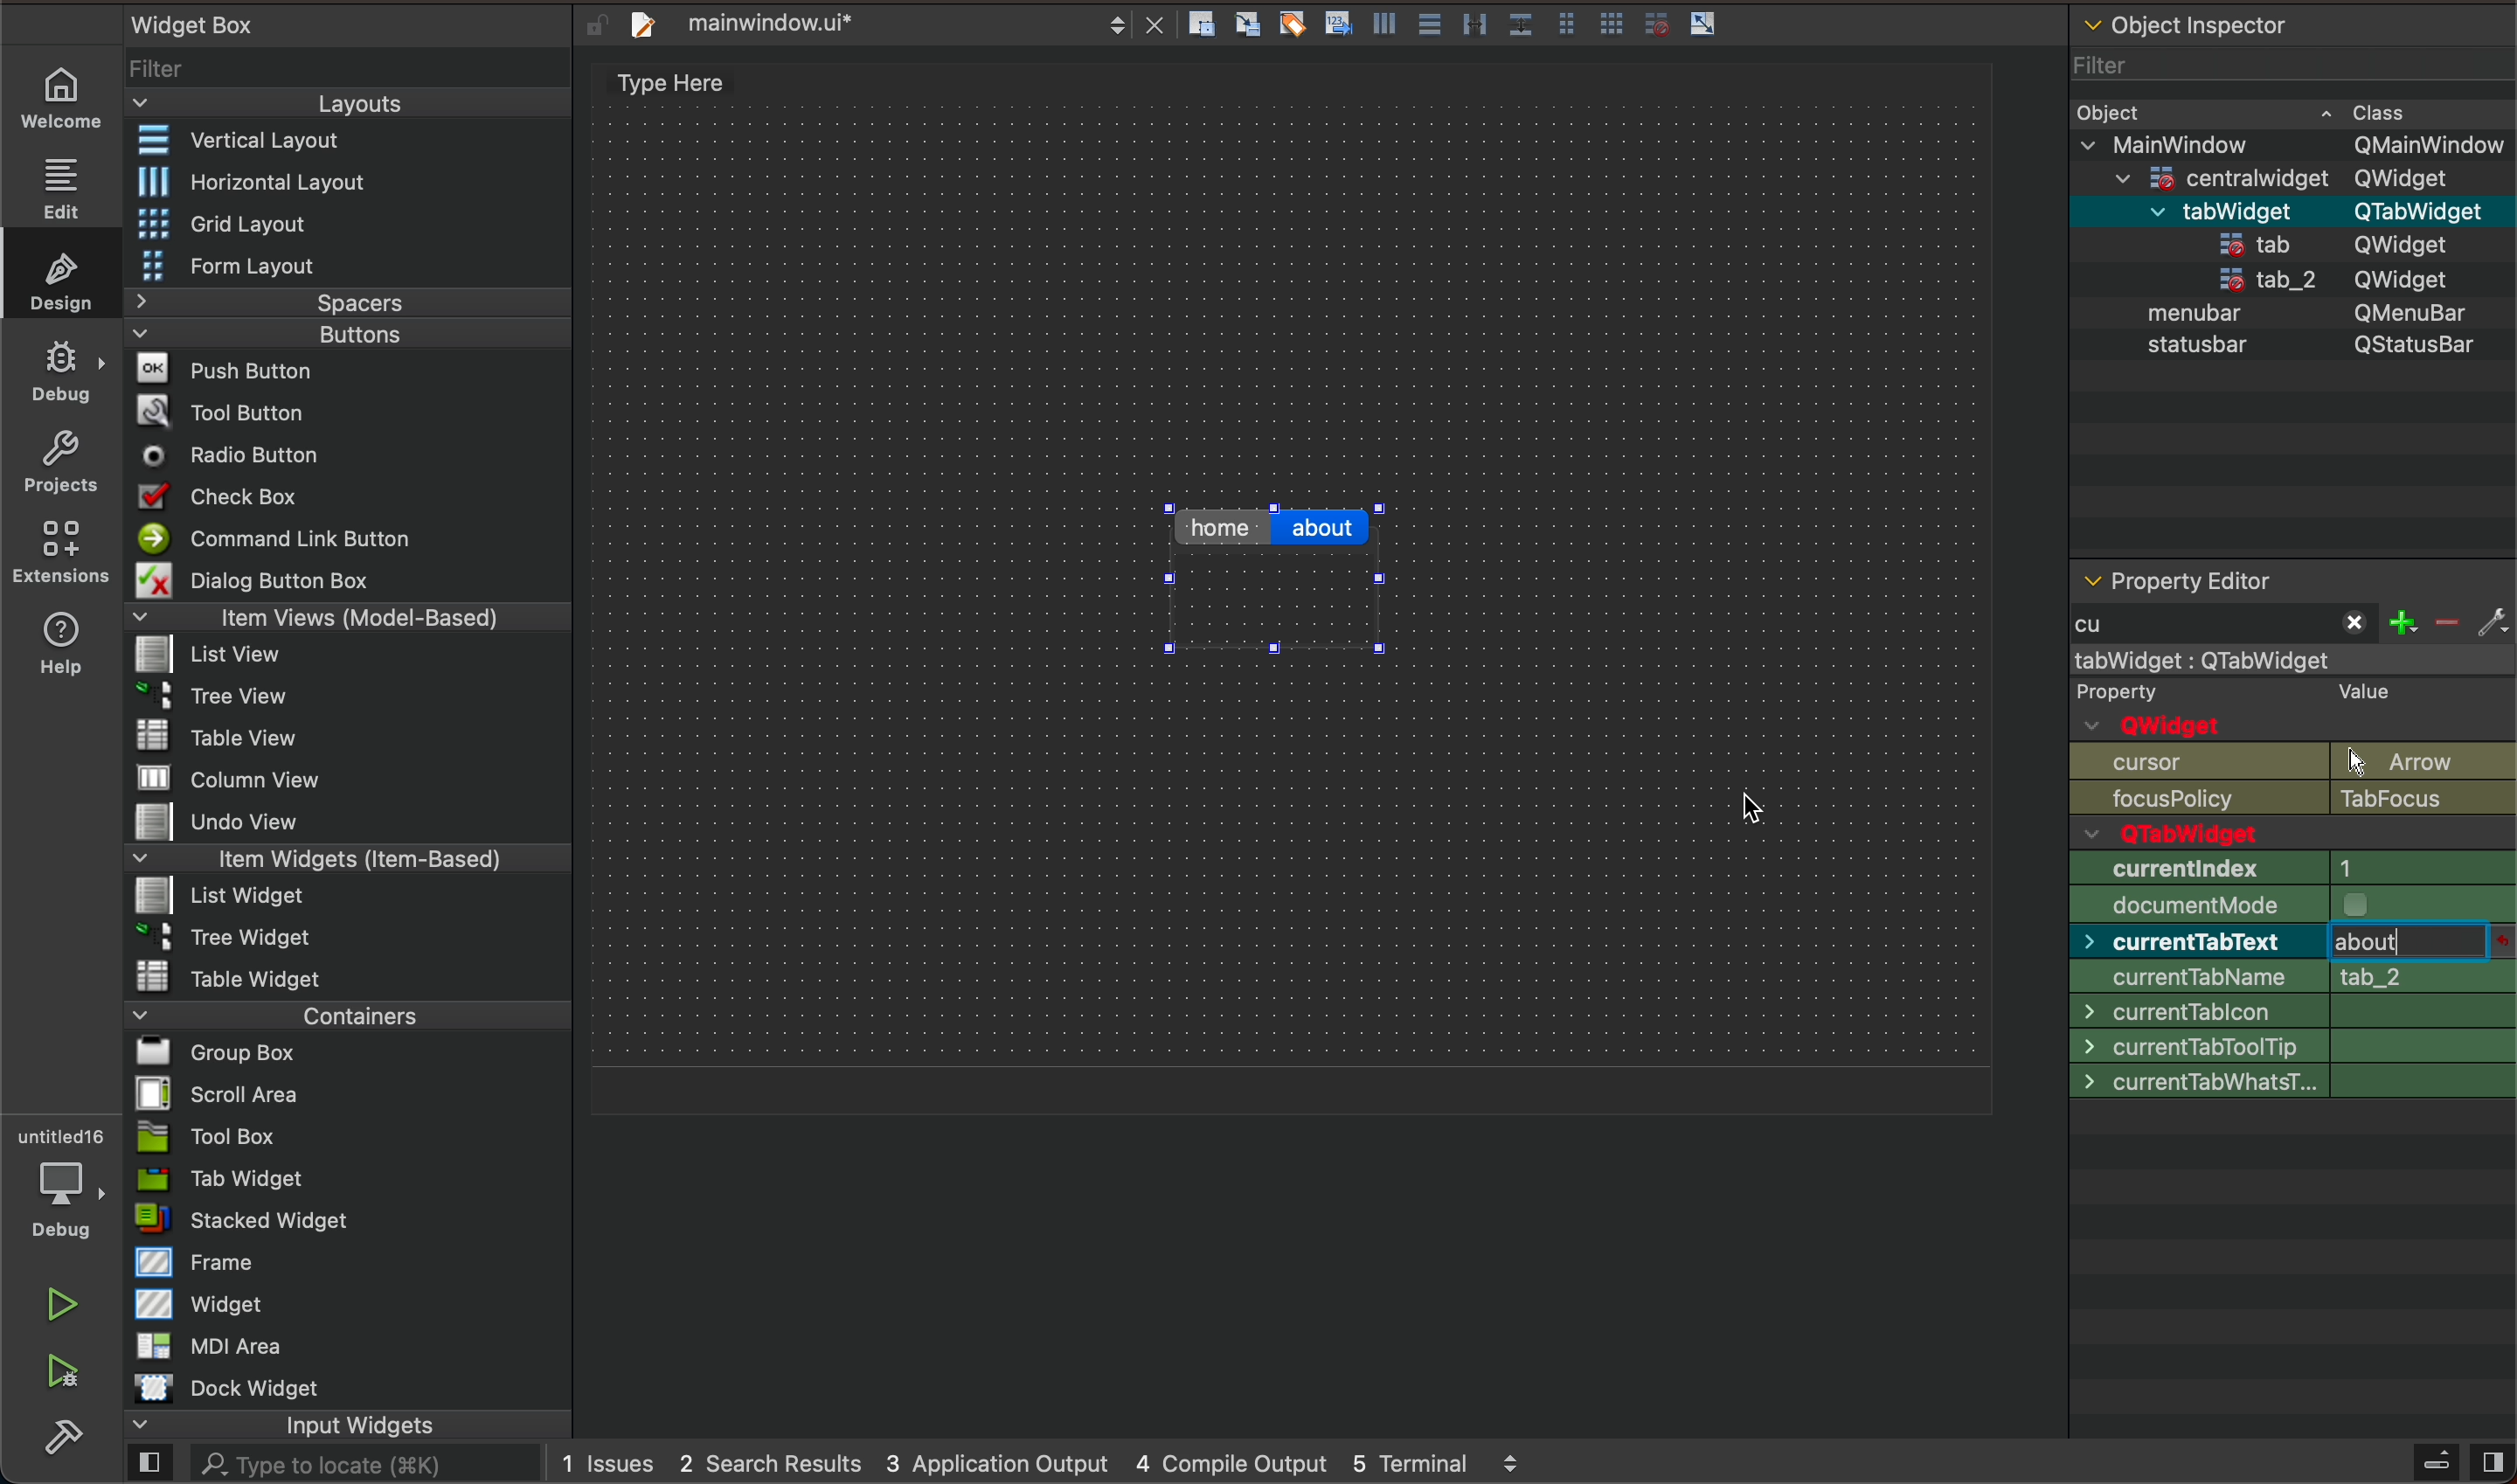 The height and width of the screenshot is (1484, 2517). What do you see at coordinates (65, 640) in the screenshot?
I see `help` at bounding box center [65, 640].